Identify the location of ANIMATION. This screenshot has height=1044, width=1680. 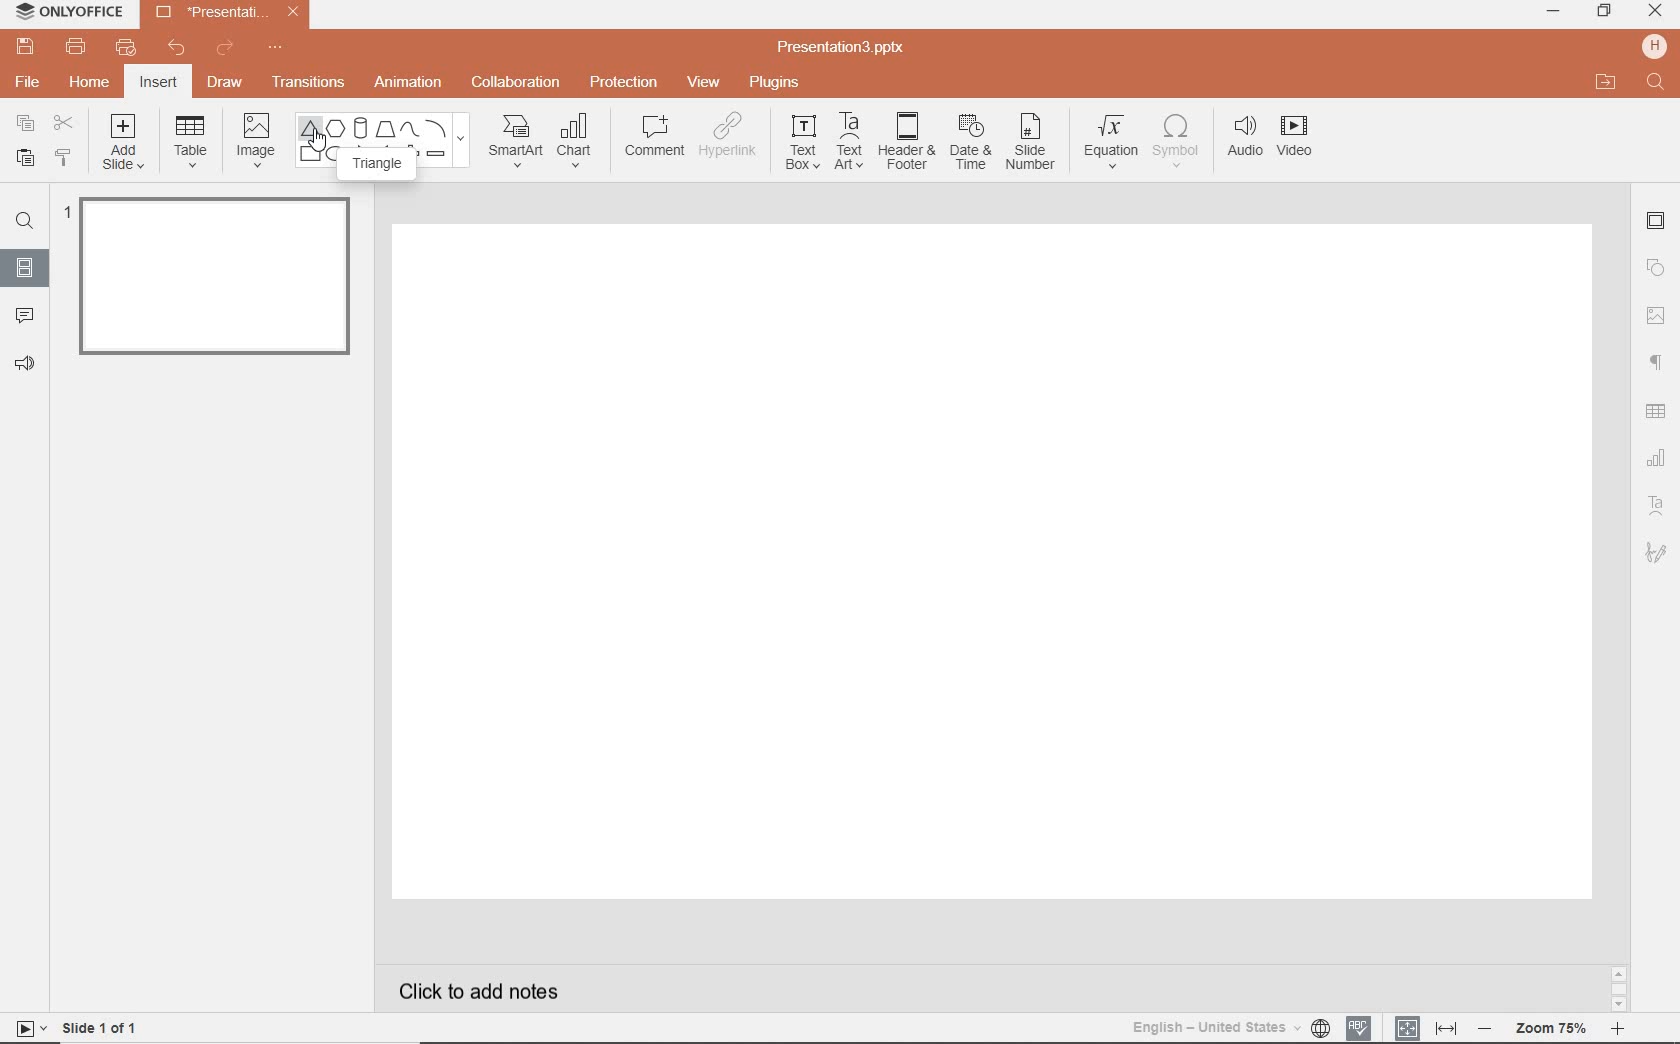
(407, 84).